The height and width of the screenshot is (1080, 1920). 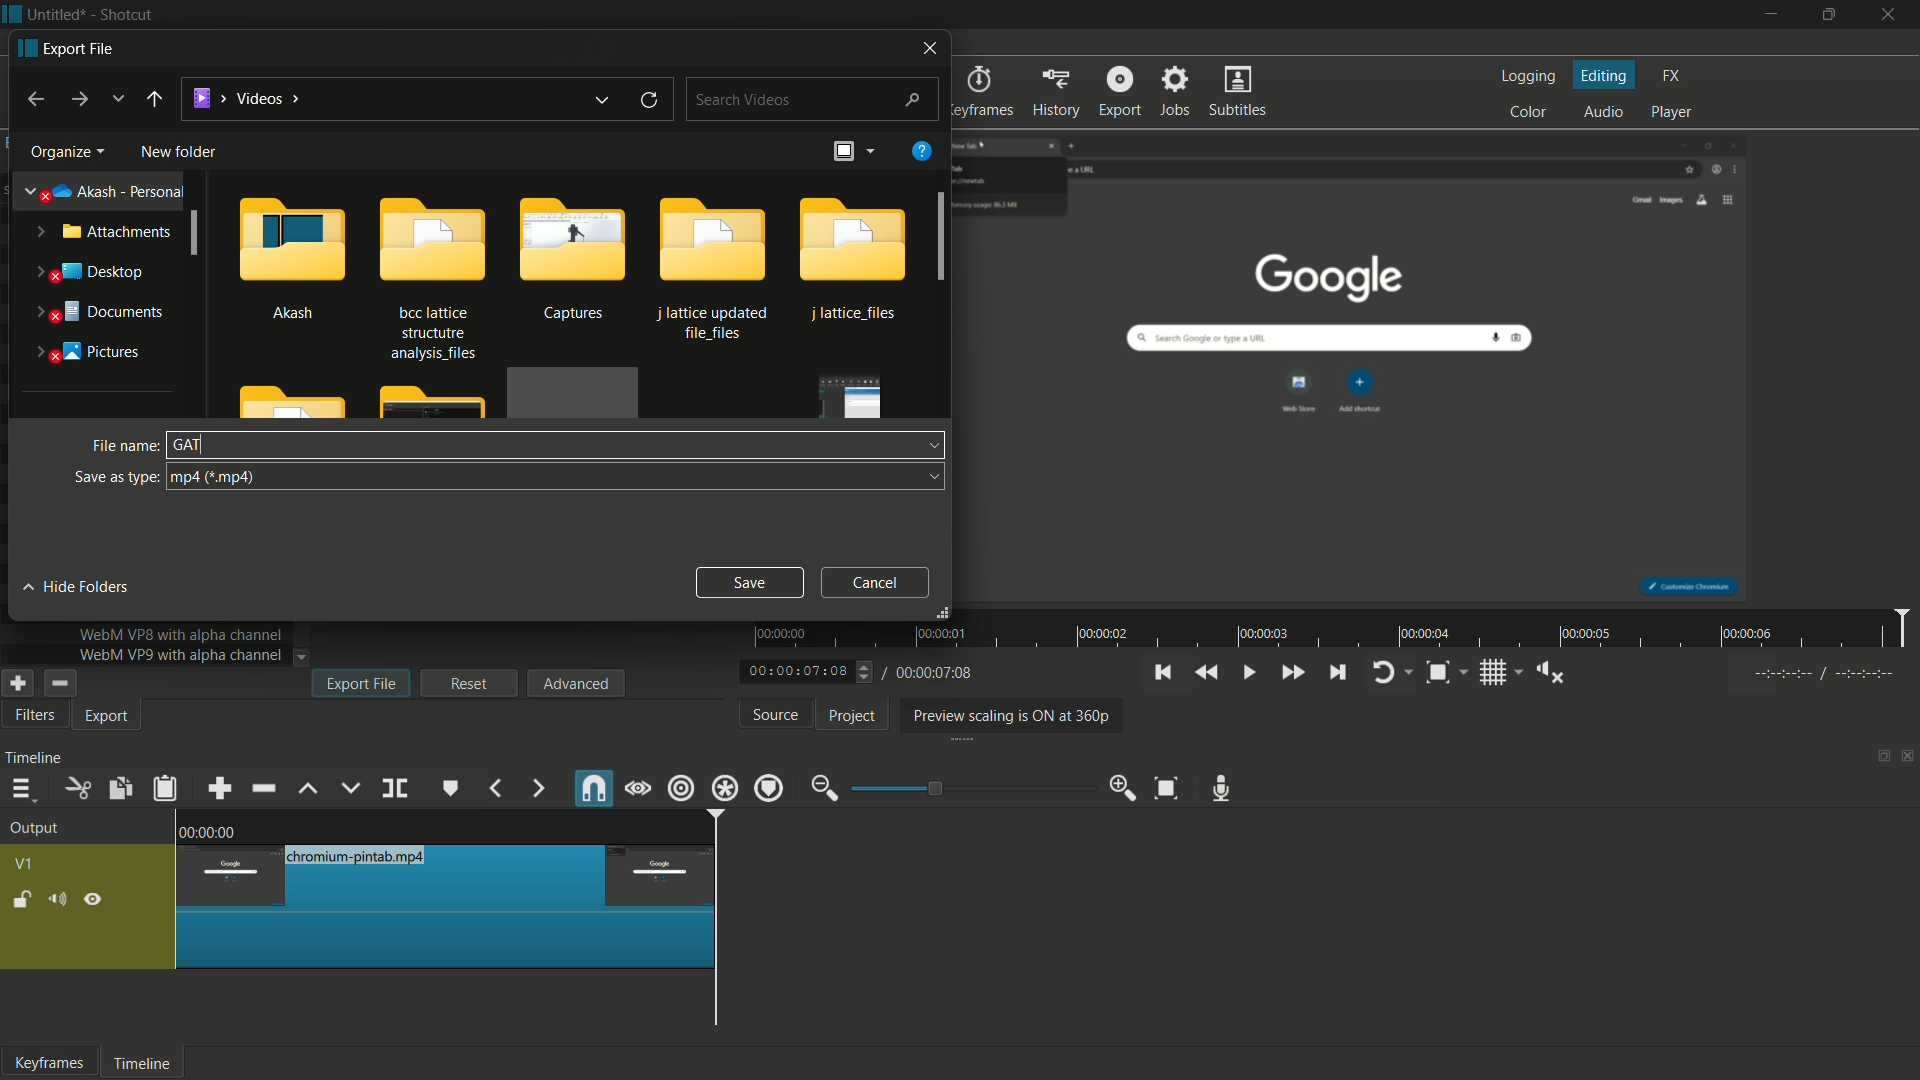 What do you see at coordinates (363, 683) in the screenshot?
I see `export file` at bounding box center [363, 683].